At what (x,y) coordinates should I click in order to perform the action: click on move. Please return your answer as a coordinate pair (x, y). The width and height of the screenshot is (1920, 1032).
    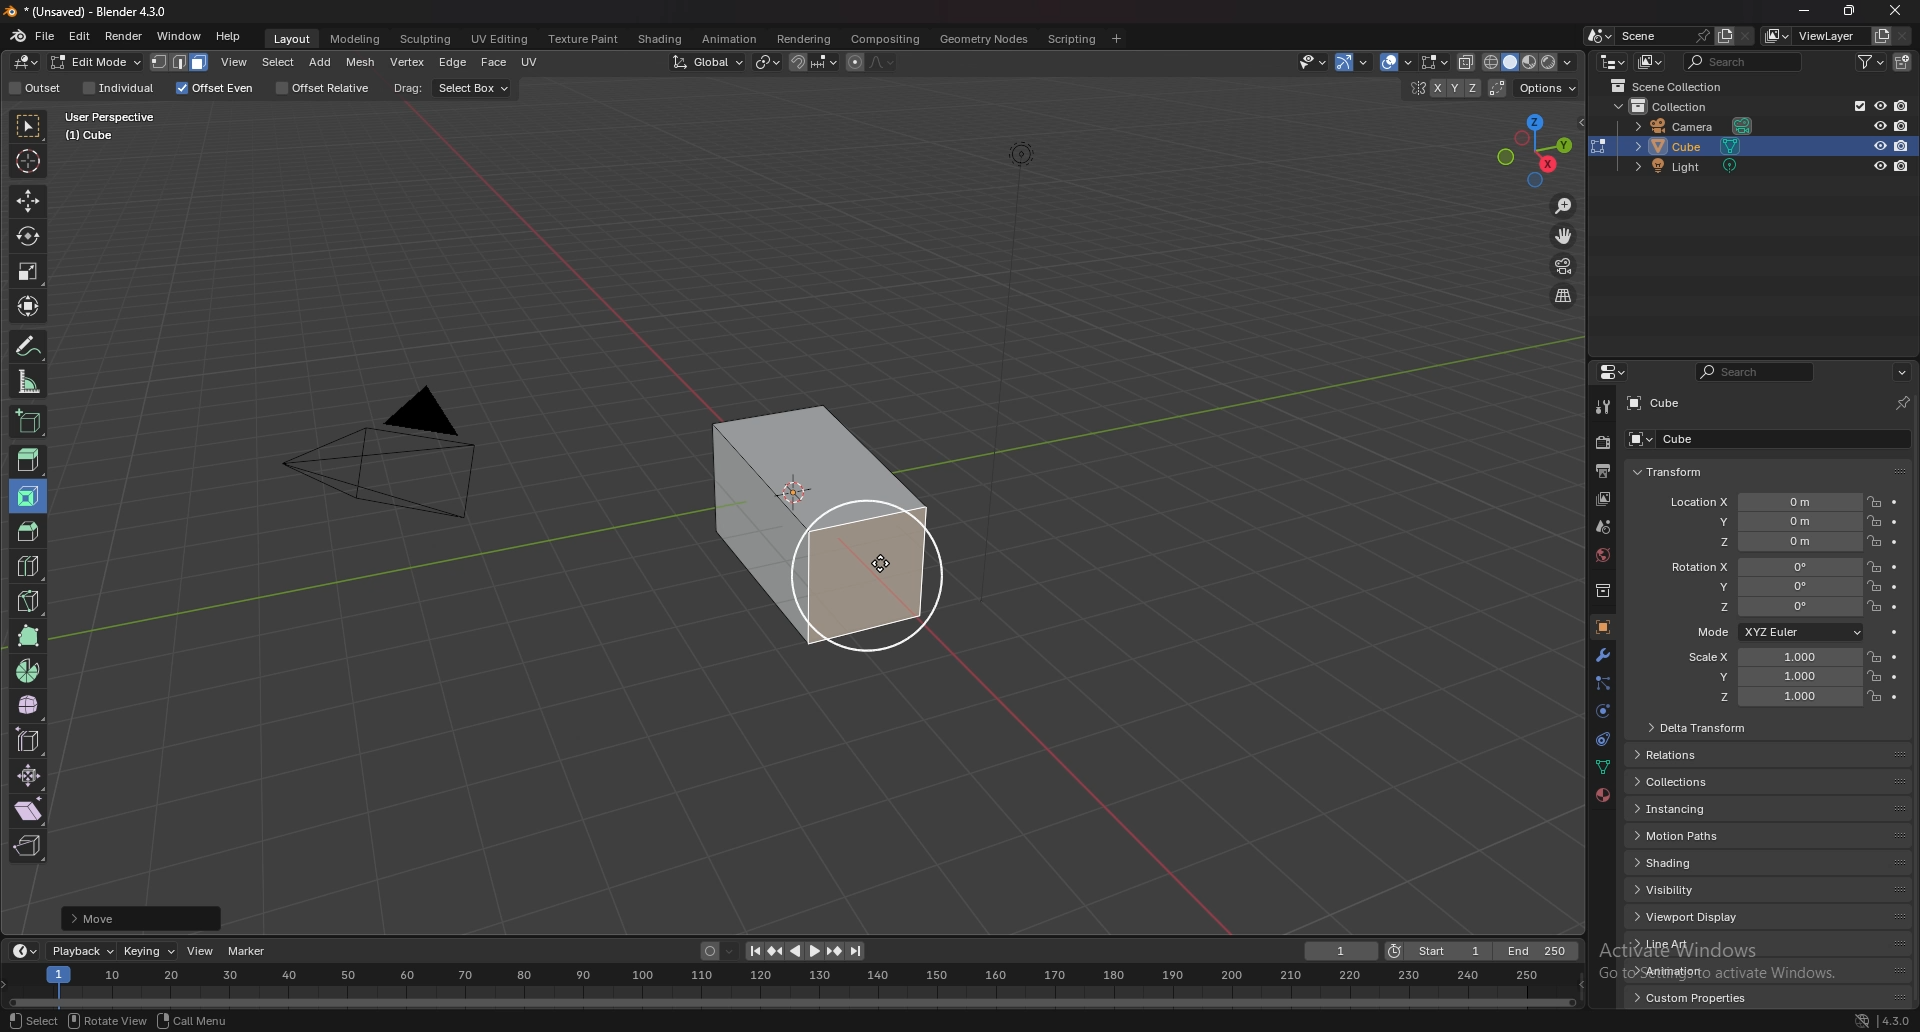
    Looking at the image, I should click on (27, 200).